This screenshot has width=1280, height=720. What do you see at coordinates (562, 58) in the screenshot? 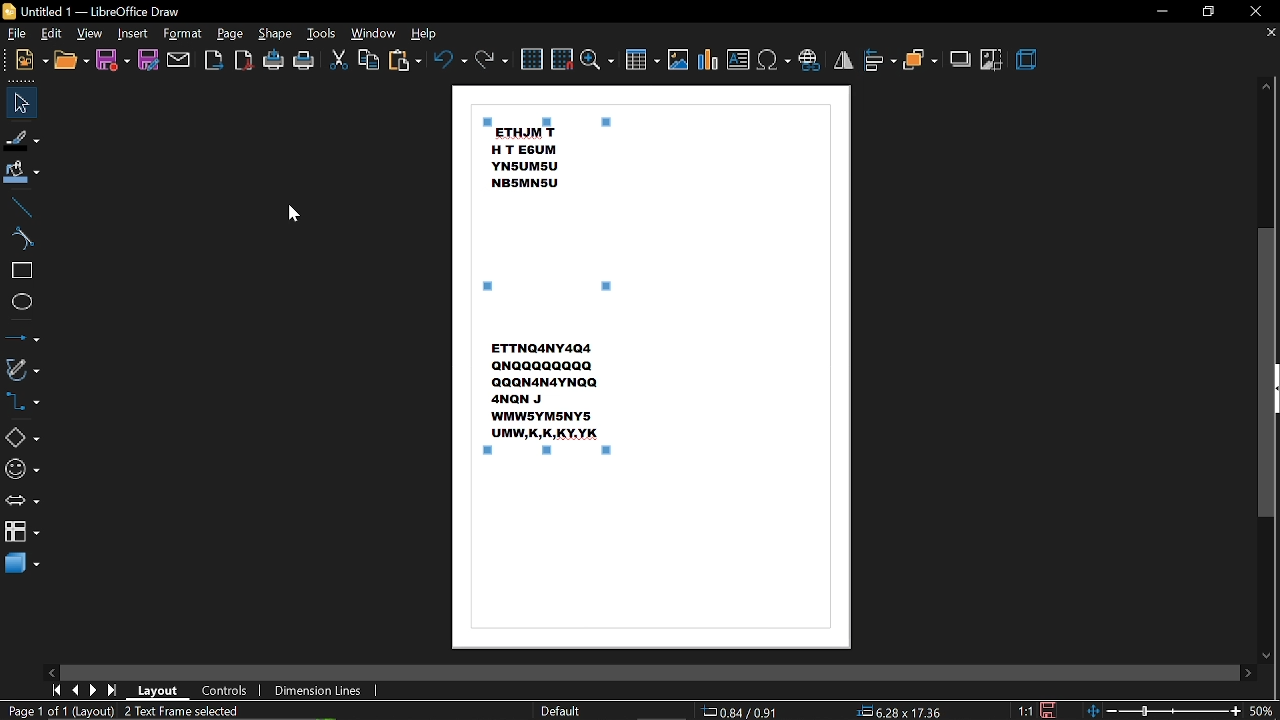
I see `snap to grid` at bounding box center [562, 58].